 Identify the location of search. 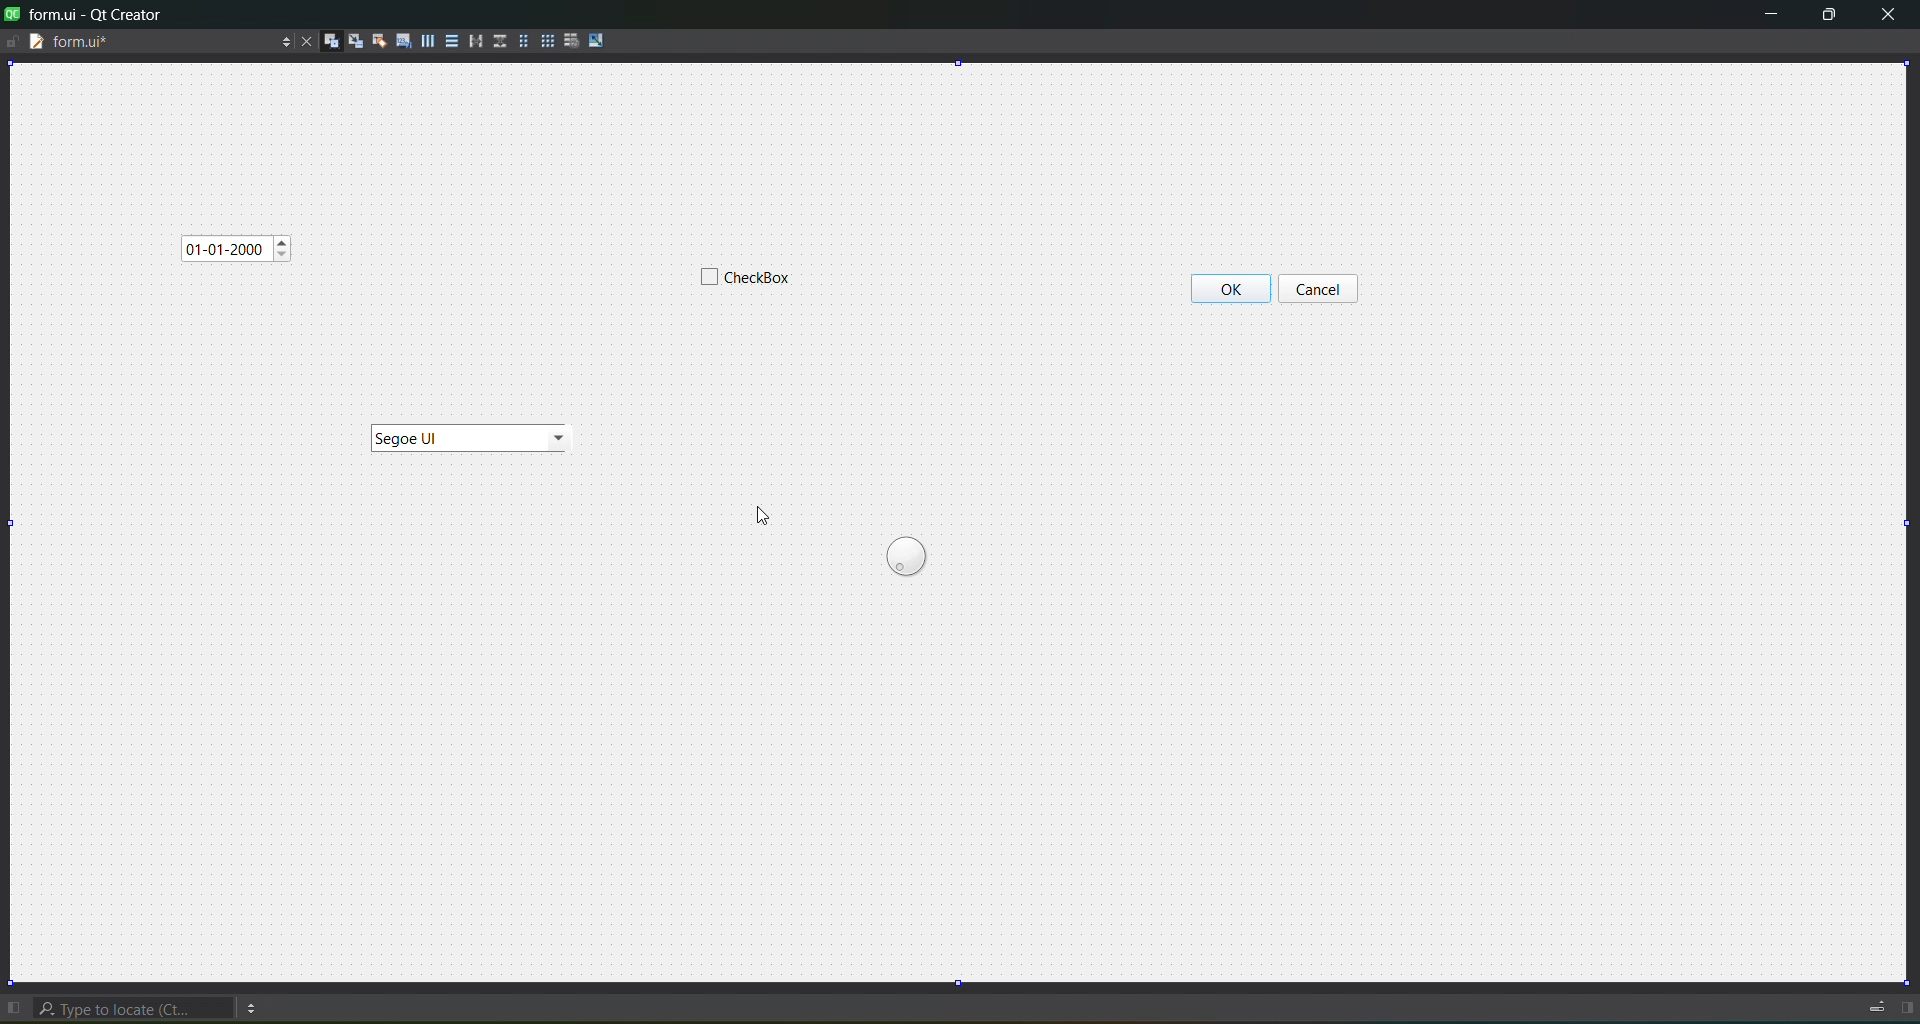
(132, 1004).